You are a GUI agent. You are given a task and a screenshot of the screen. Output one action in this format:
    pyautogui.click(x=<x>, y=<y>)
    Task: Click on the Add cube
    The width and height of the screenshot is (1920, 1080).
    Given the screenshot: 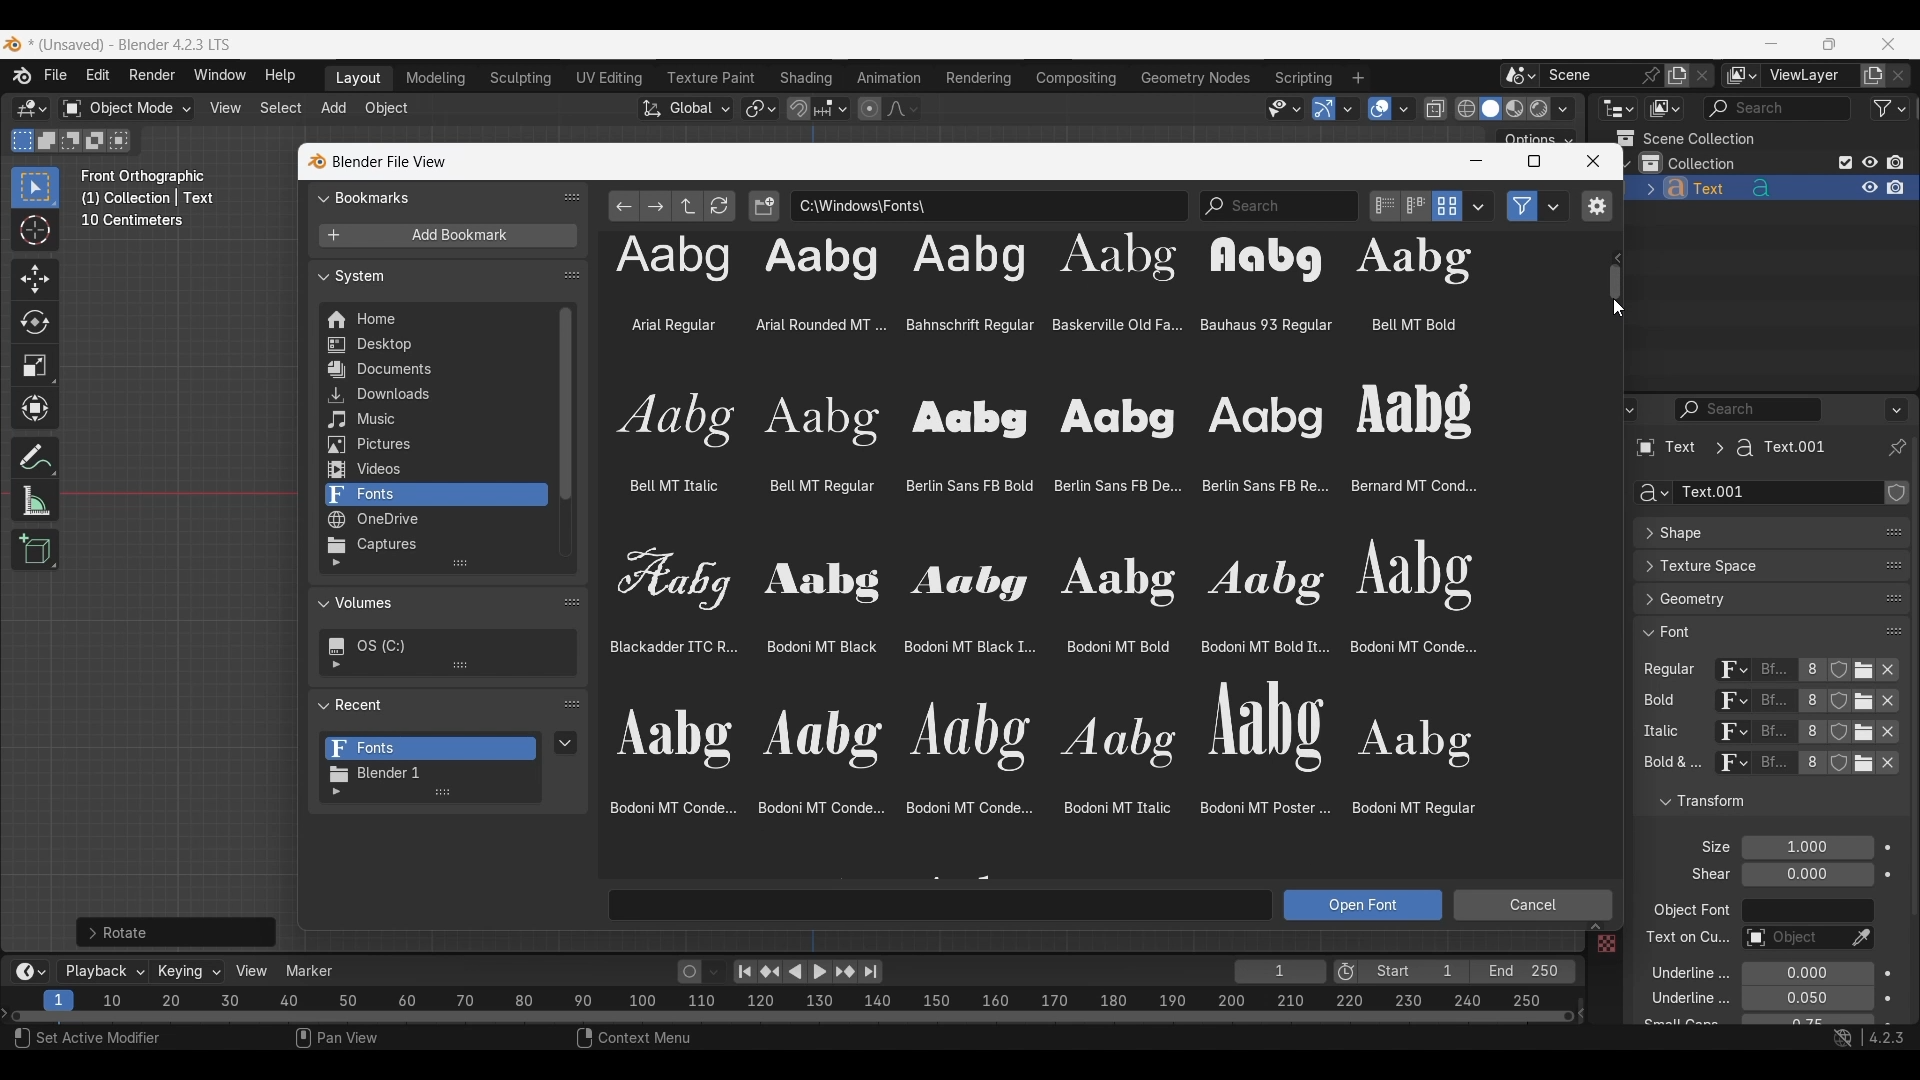 What is the action you would take?
    pyautogui.click(x=35, y=550)
    